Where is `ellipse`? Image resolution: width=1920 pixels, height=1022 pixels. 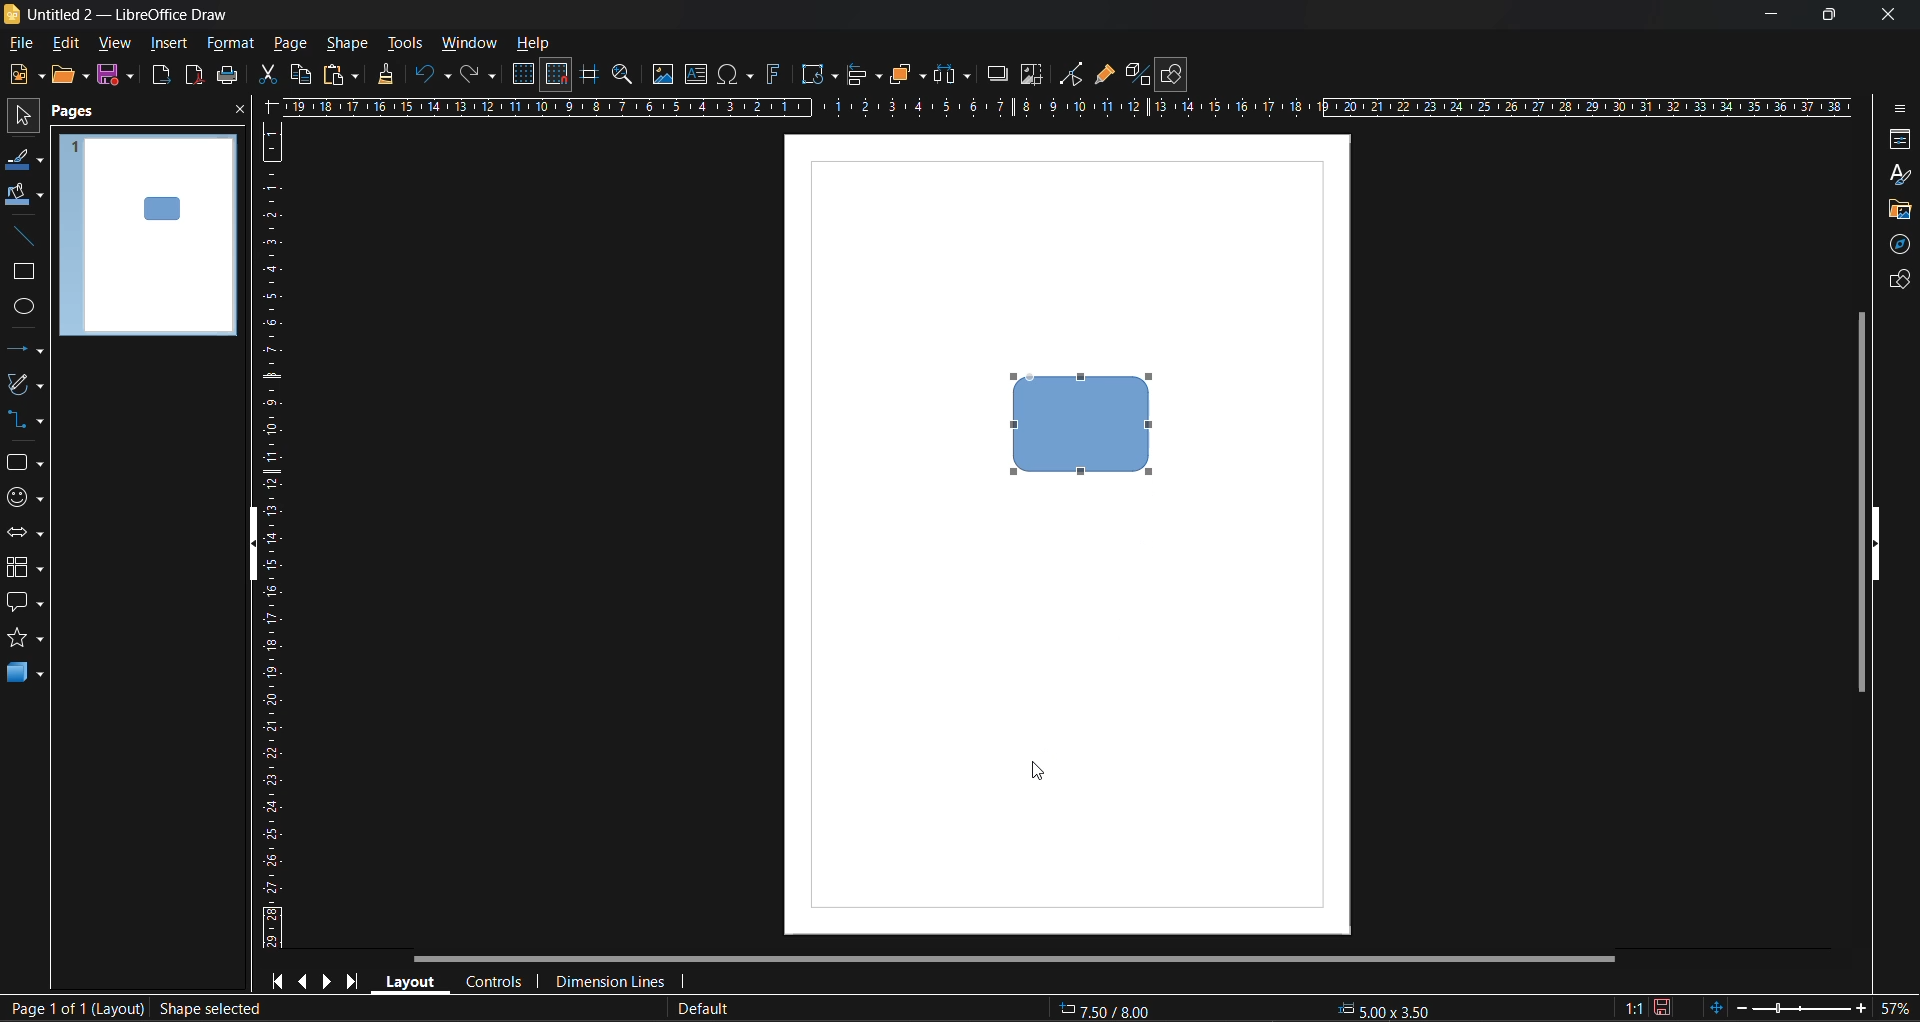
ellipse is located at coordinates (25, 308).